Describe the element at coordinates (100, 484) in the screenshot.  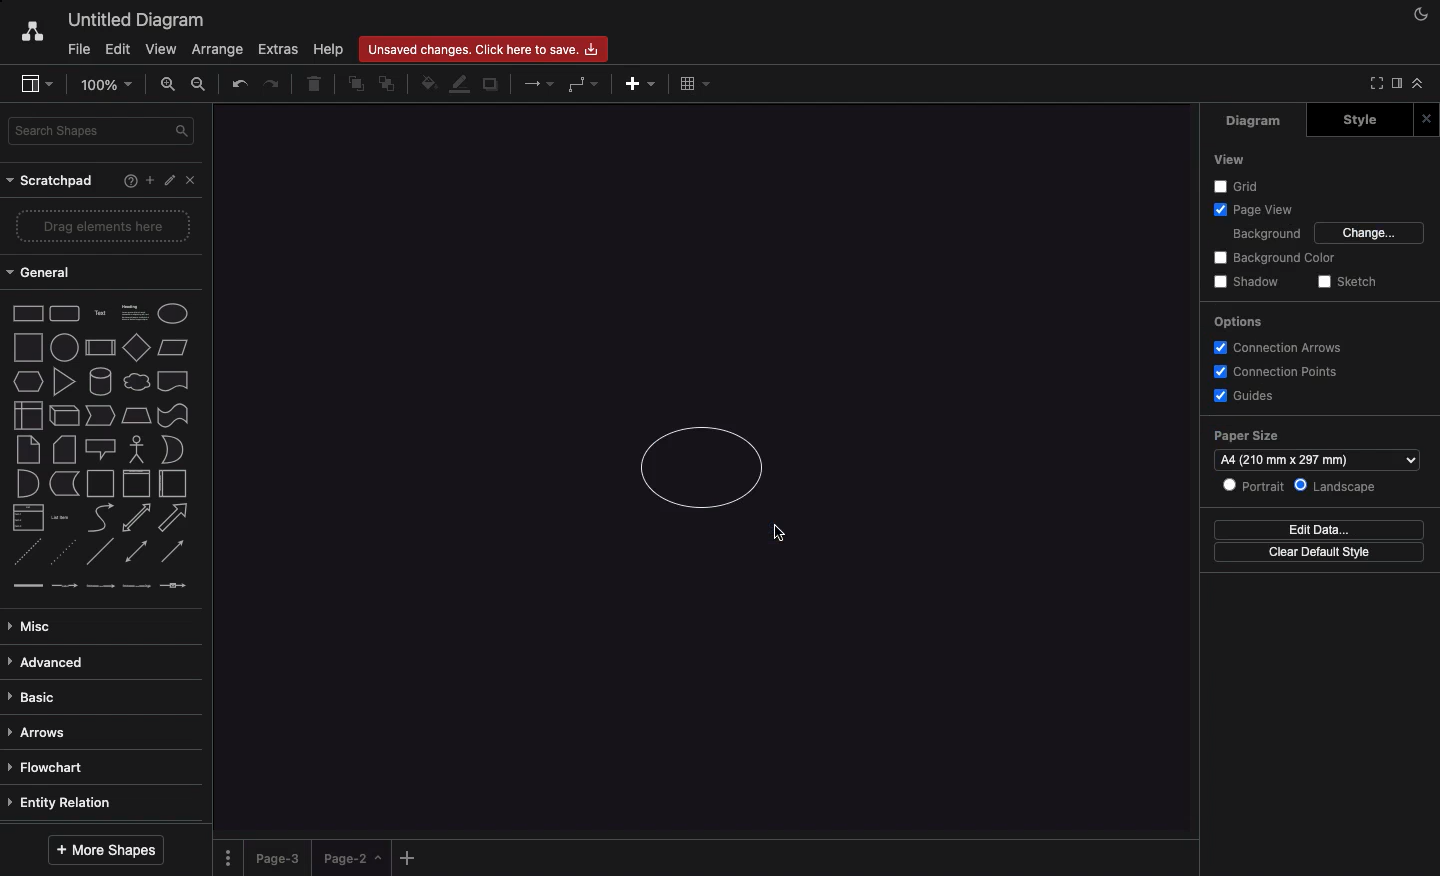
I see `container` at that location.